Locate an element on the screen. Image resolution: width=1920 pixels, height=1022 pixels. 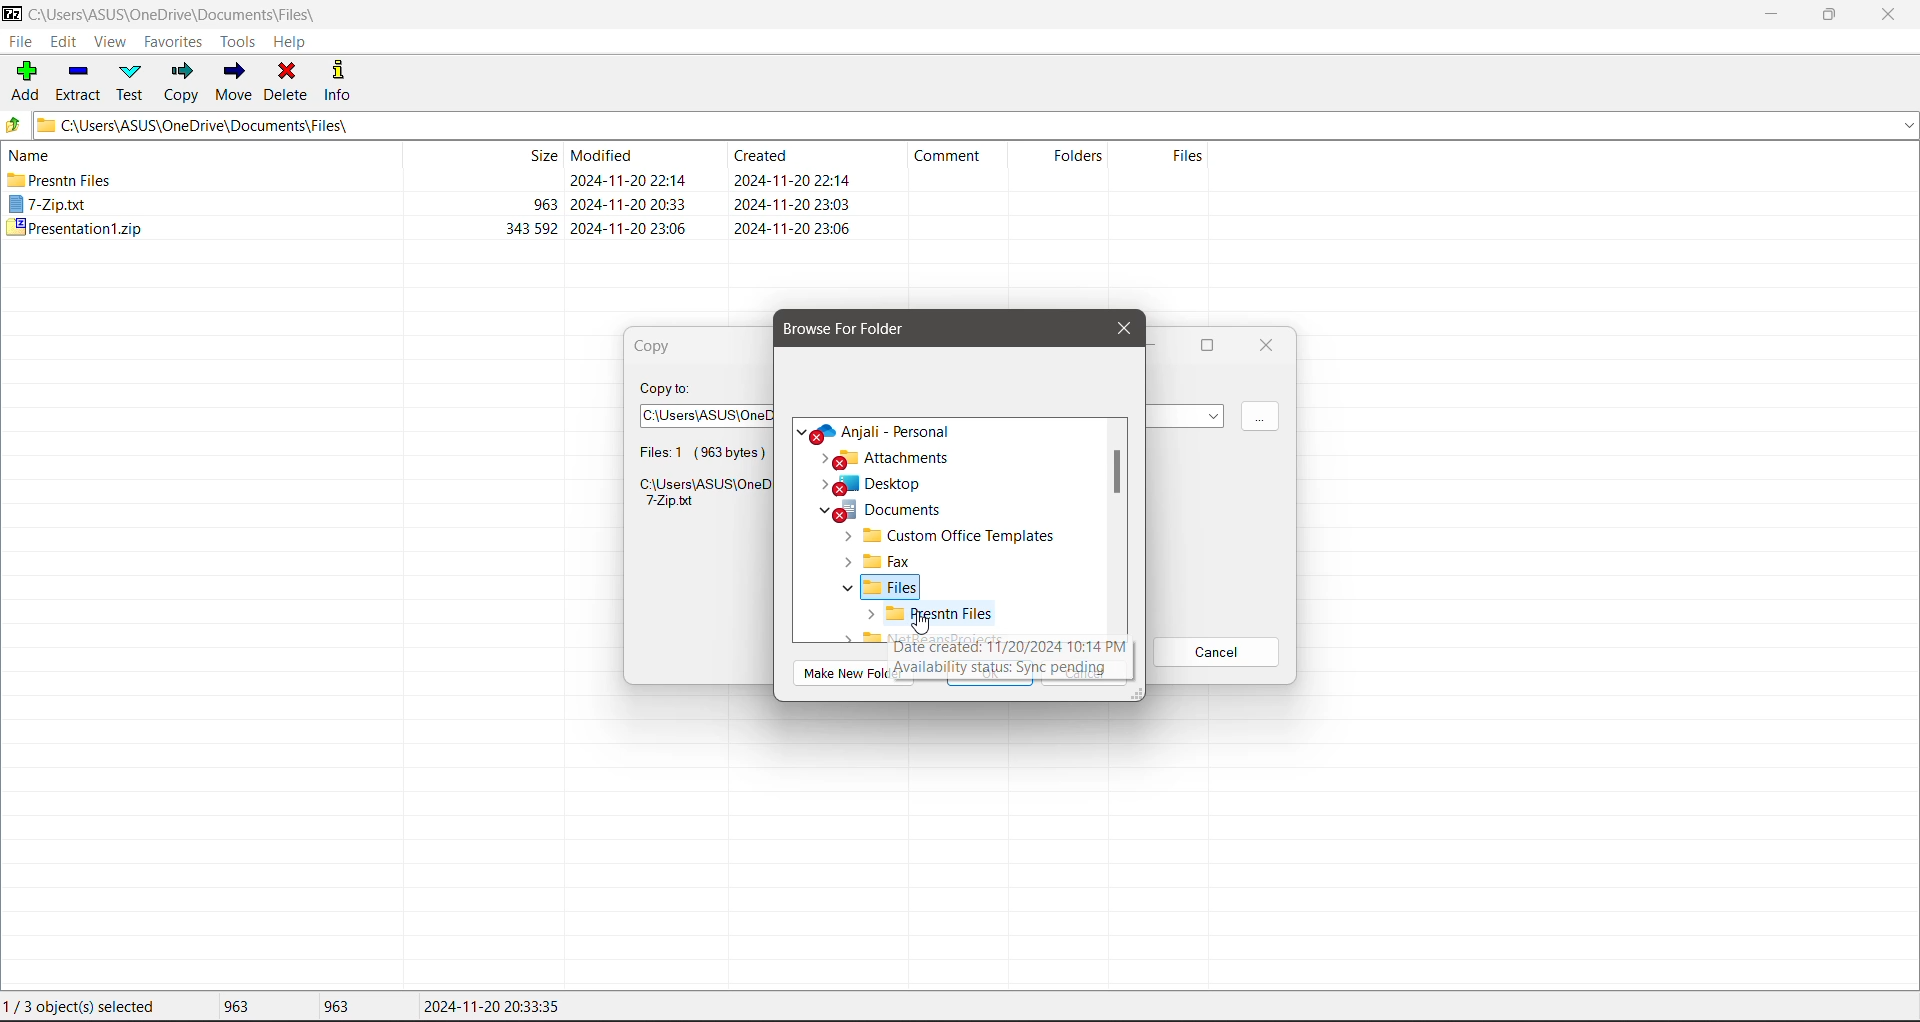
Folders is located at coordinates (1070, 162).